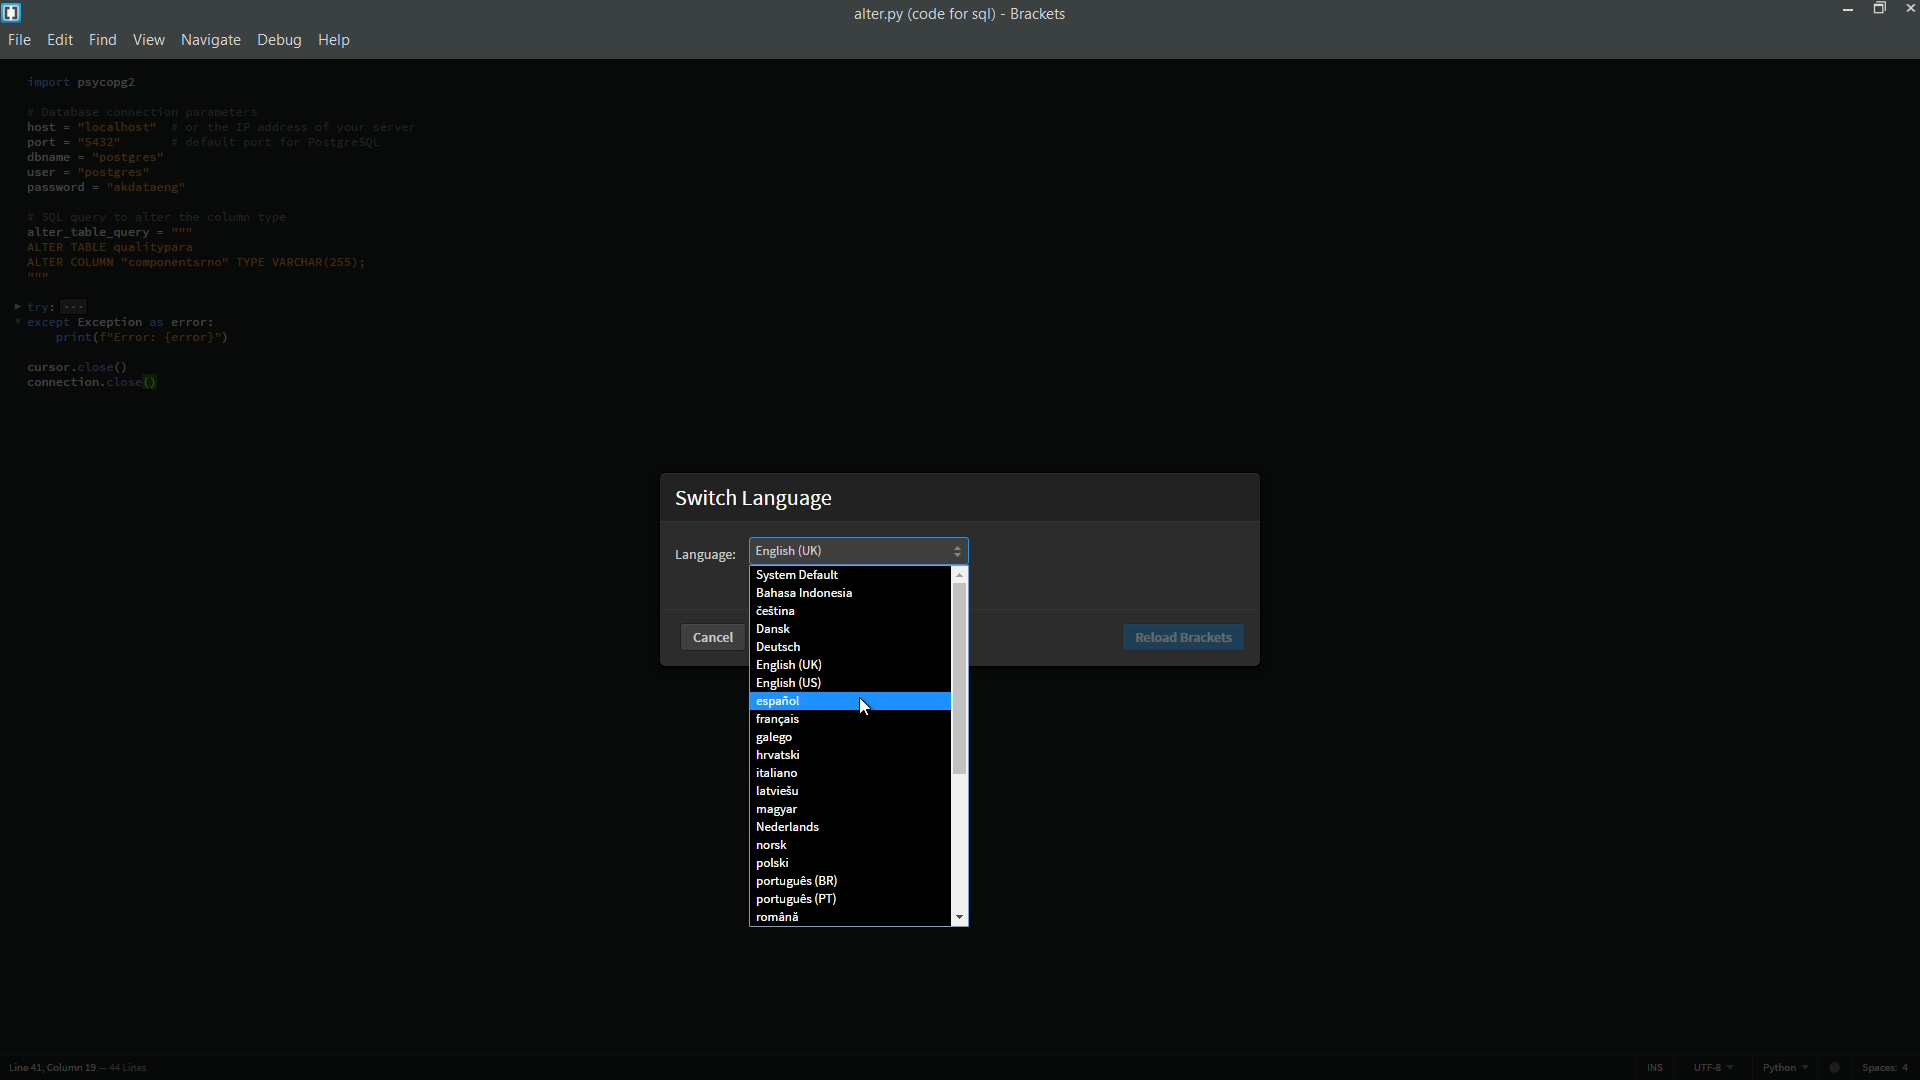 This screenshot has width=1920, height=1080. Describe the element at coordinates (147, 39) in the screenshot. I see `view menu` at that location.